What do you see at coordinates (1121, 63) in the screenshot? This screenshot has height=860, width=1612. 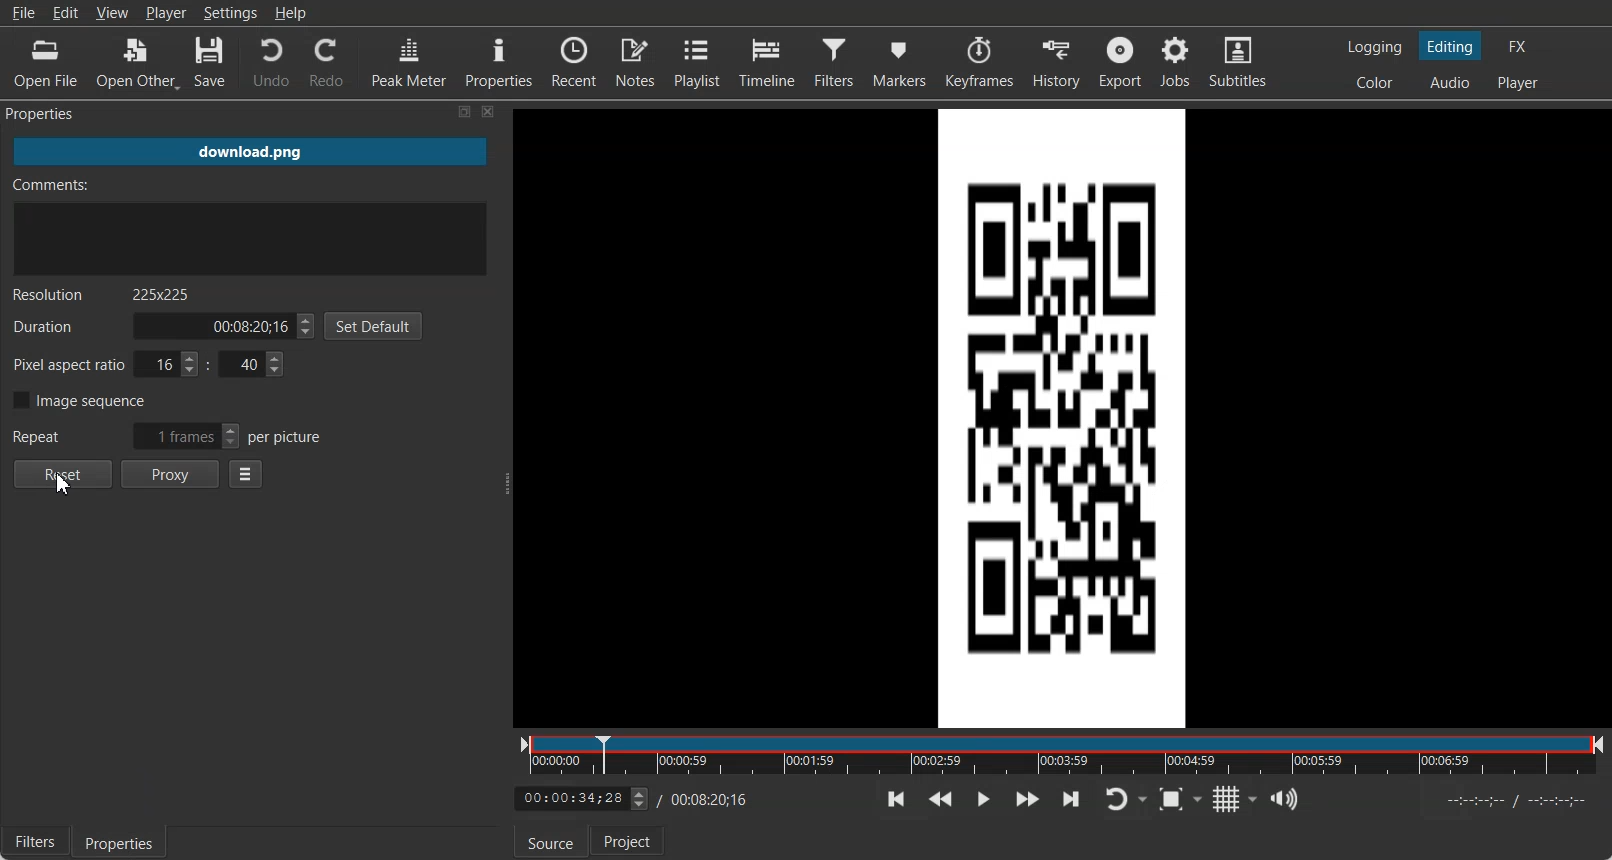 I see `Export` at bounding box center [1121, 63].